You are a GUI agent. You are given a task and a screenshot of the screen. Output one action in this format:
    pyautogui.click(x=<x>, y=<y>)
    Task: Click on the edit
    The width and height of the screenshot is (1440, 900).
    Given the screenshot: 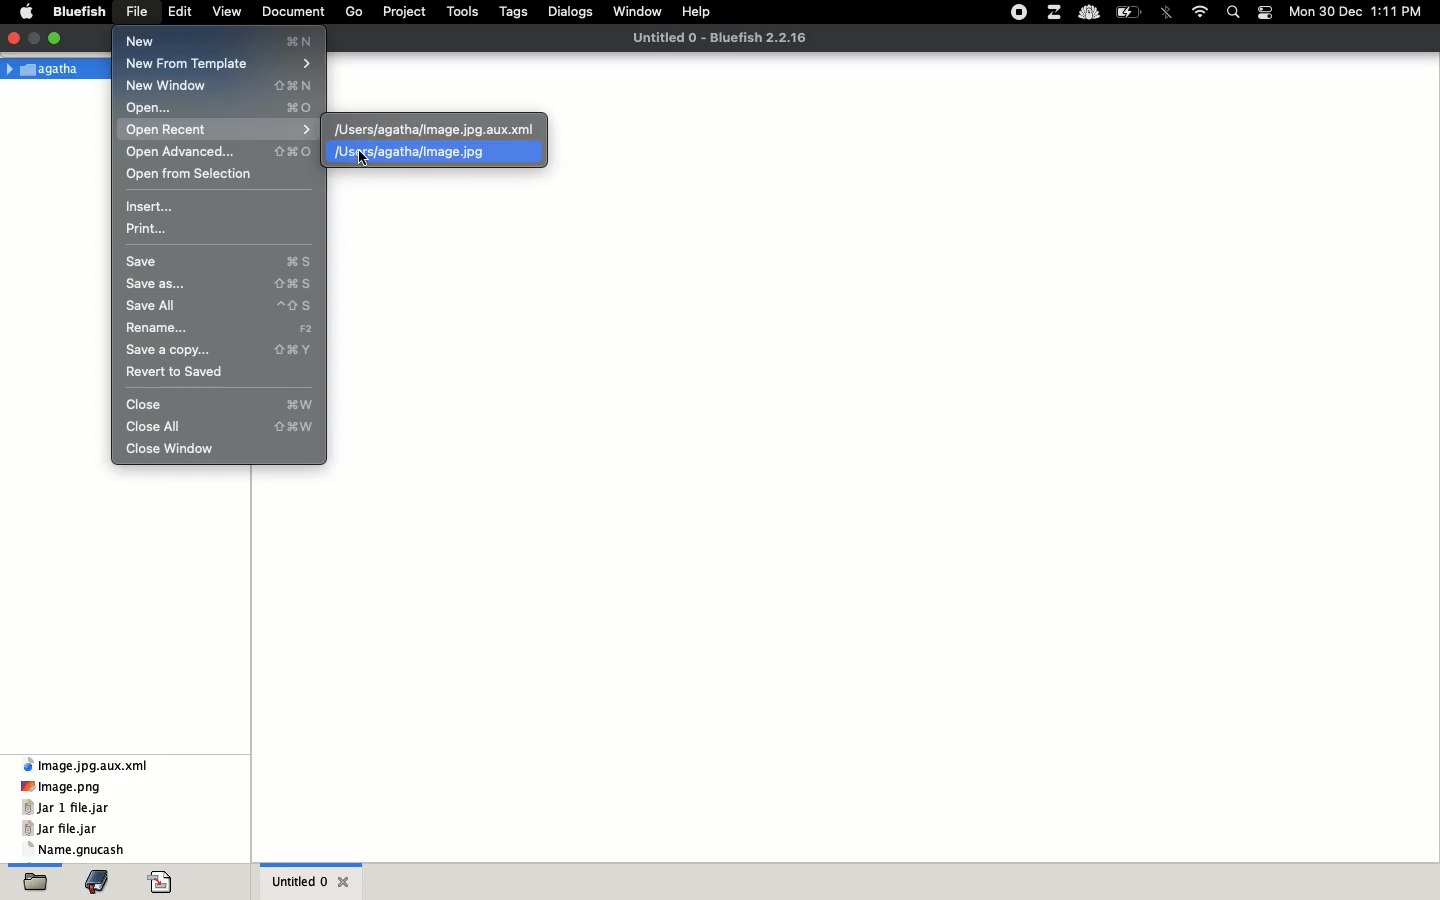 What is the action you would take?
    pyautogui.click(x=181, y=10)
    